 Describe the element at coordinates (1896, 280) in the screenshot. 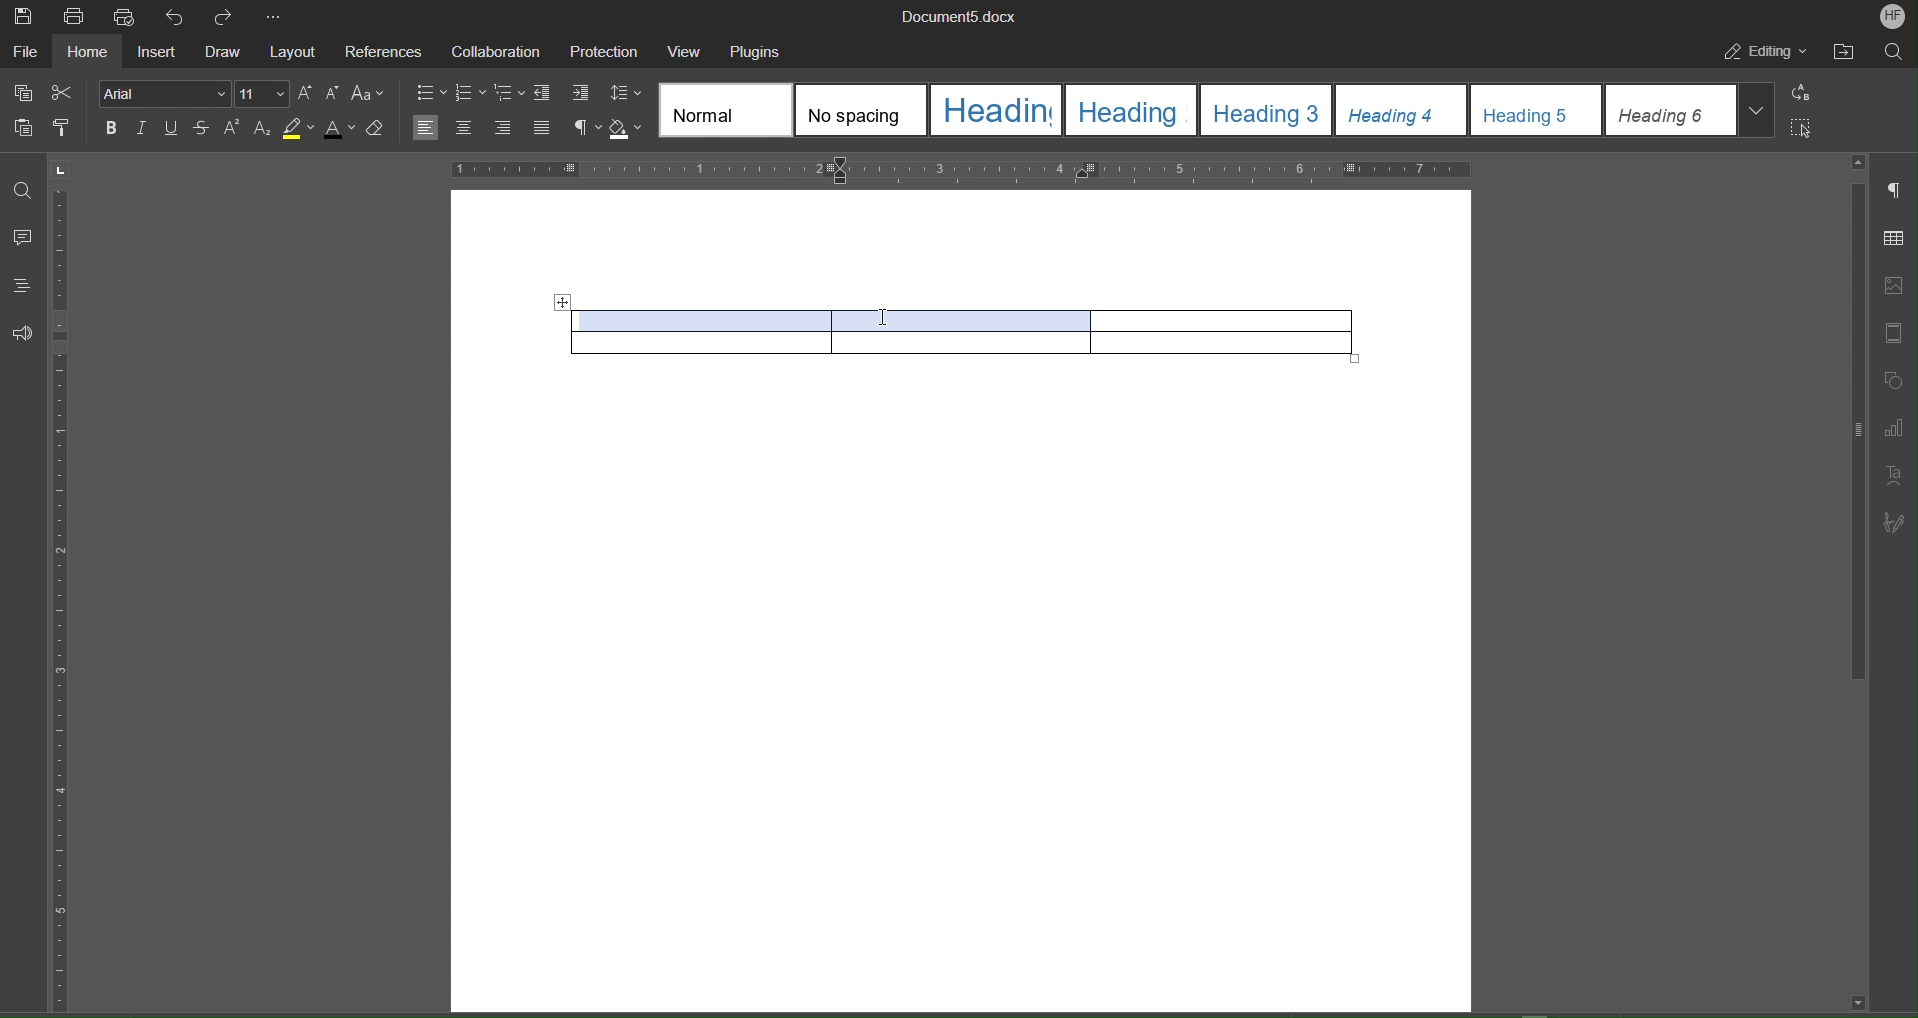

I see `Image Settings` at that location.